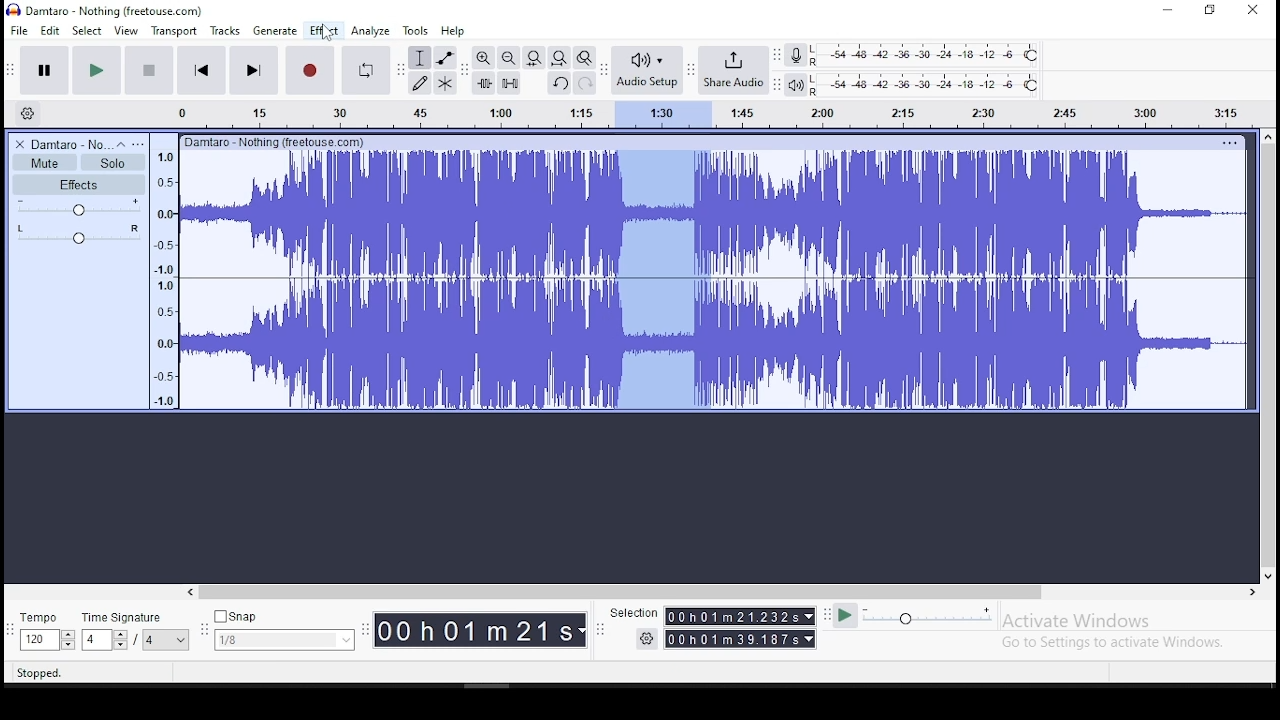 This screenshot has width=1280, height=720. Describe the element at coordinates (583, 59) in the screenshot. I see `zoom toggle` at that location.